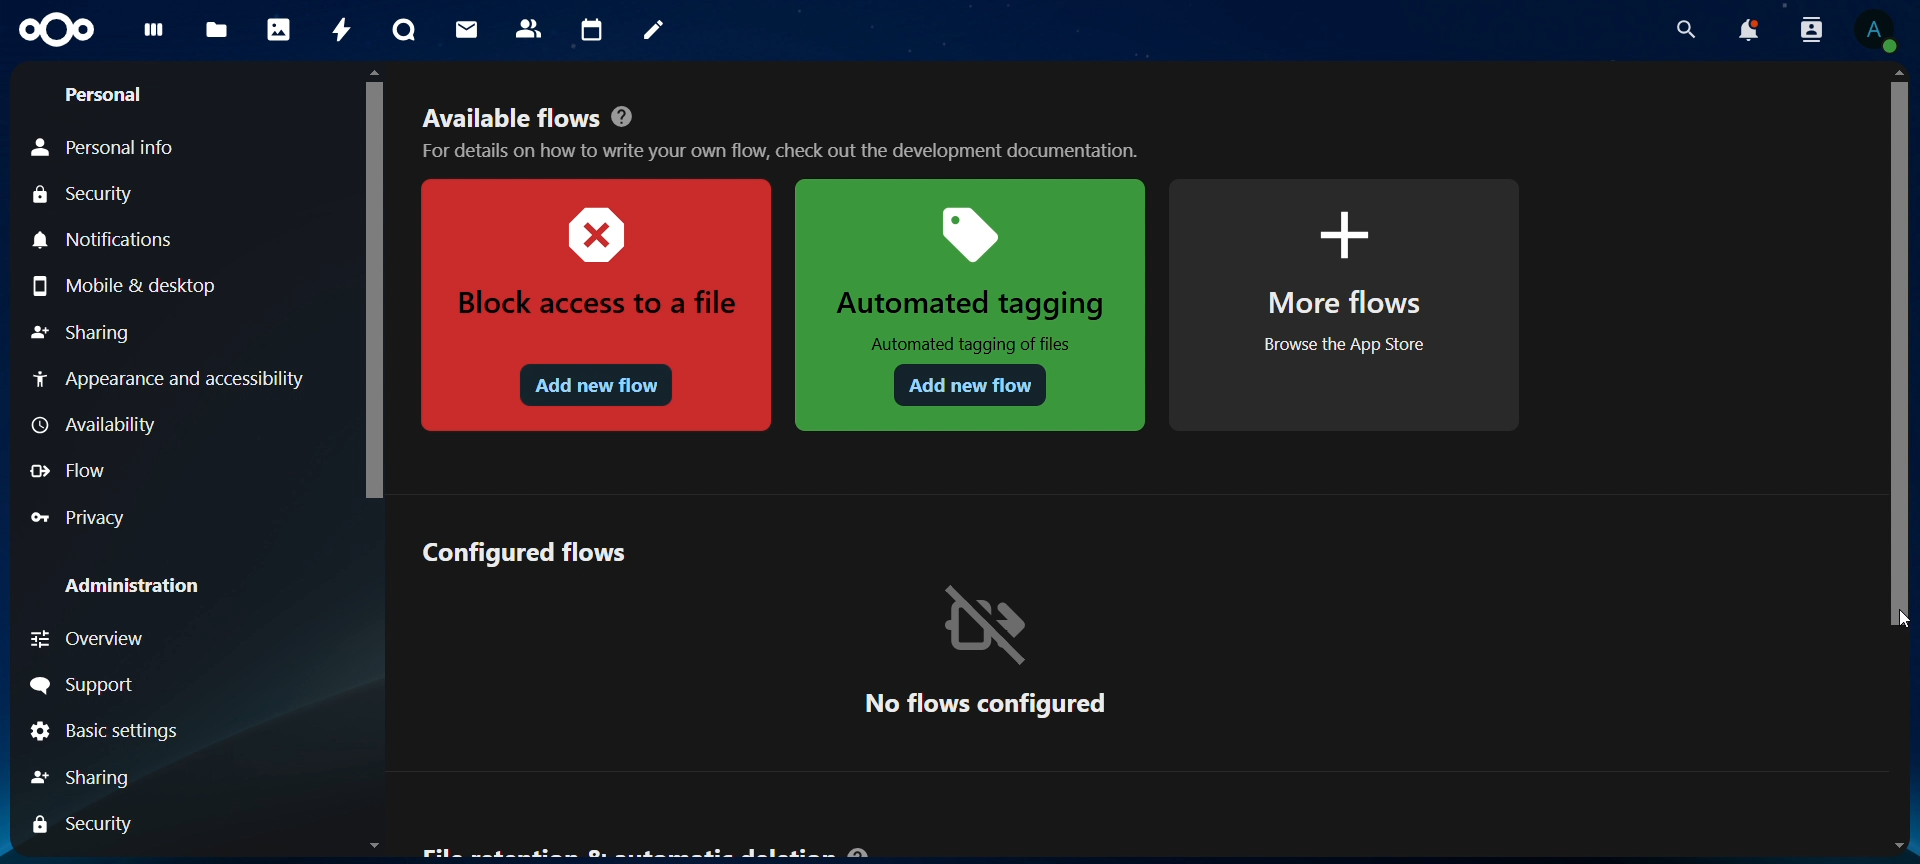  Describe the element at coordinates (404, 30) in the screenshot. I see `talk` at that location.